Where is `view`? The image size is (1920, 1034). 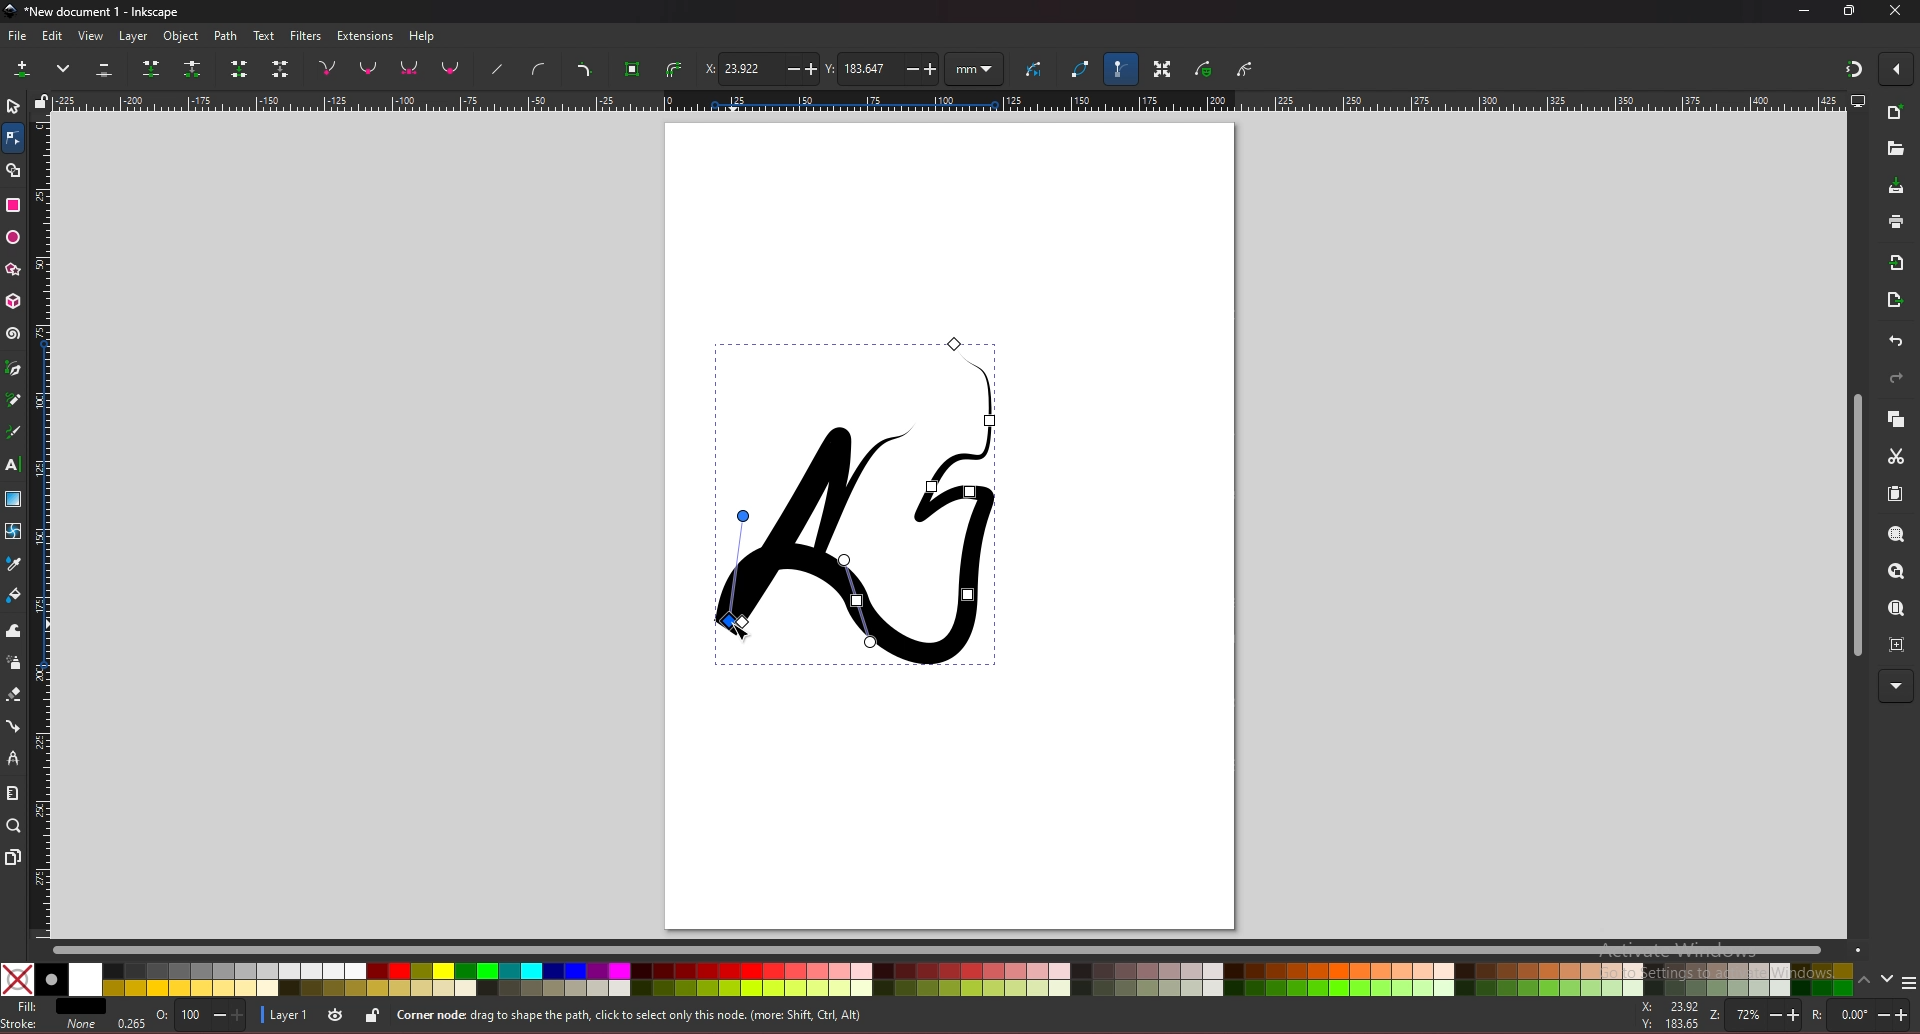 view is located at coordinates (91, 36).